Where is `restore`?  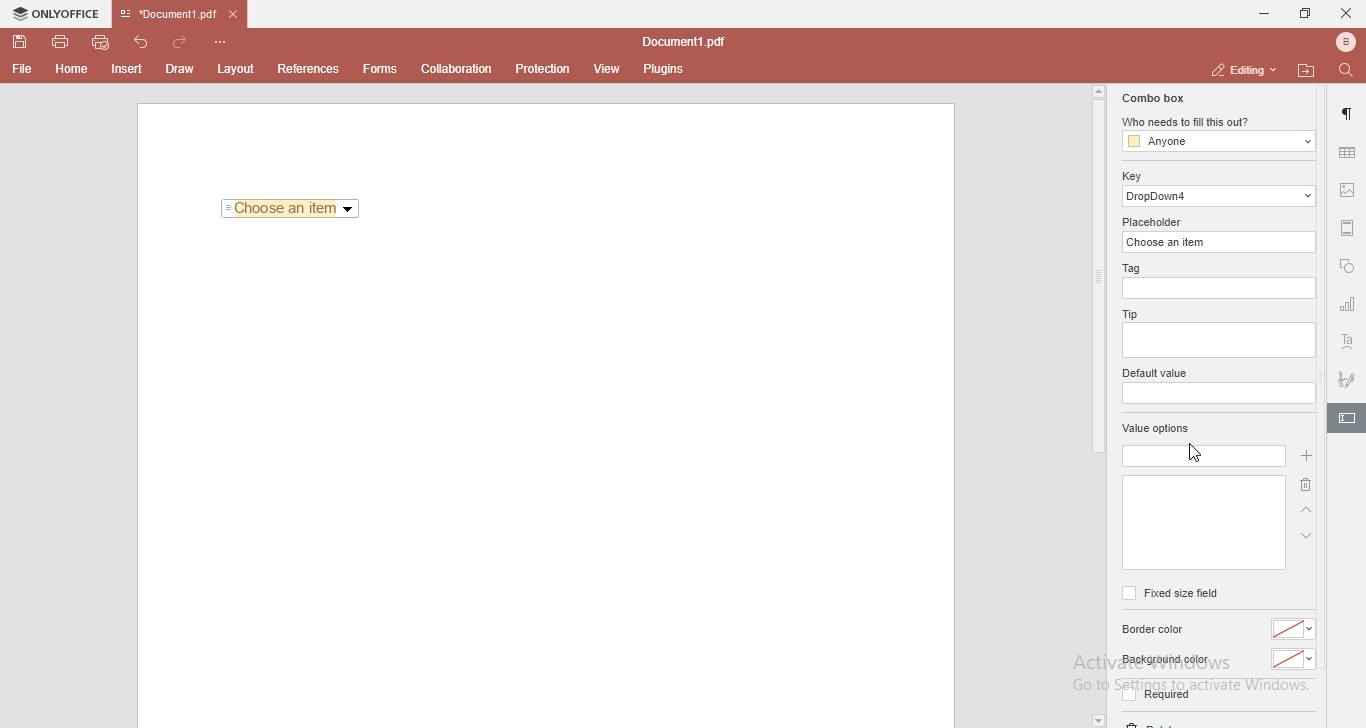 restore is located at coordinates (1304, 14).